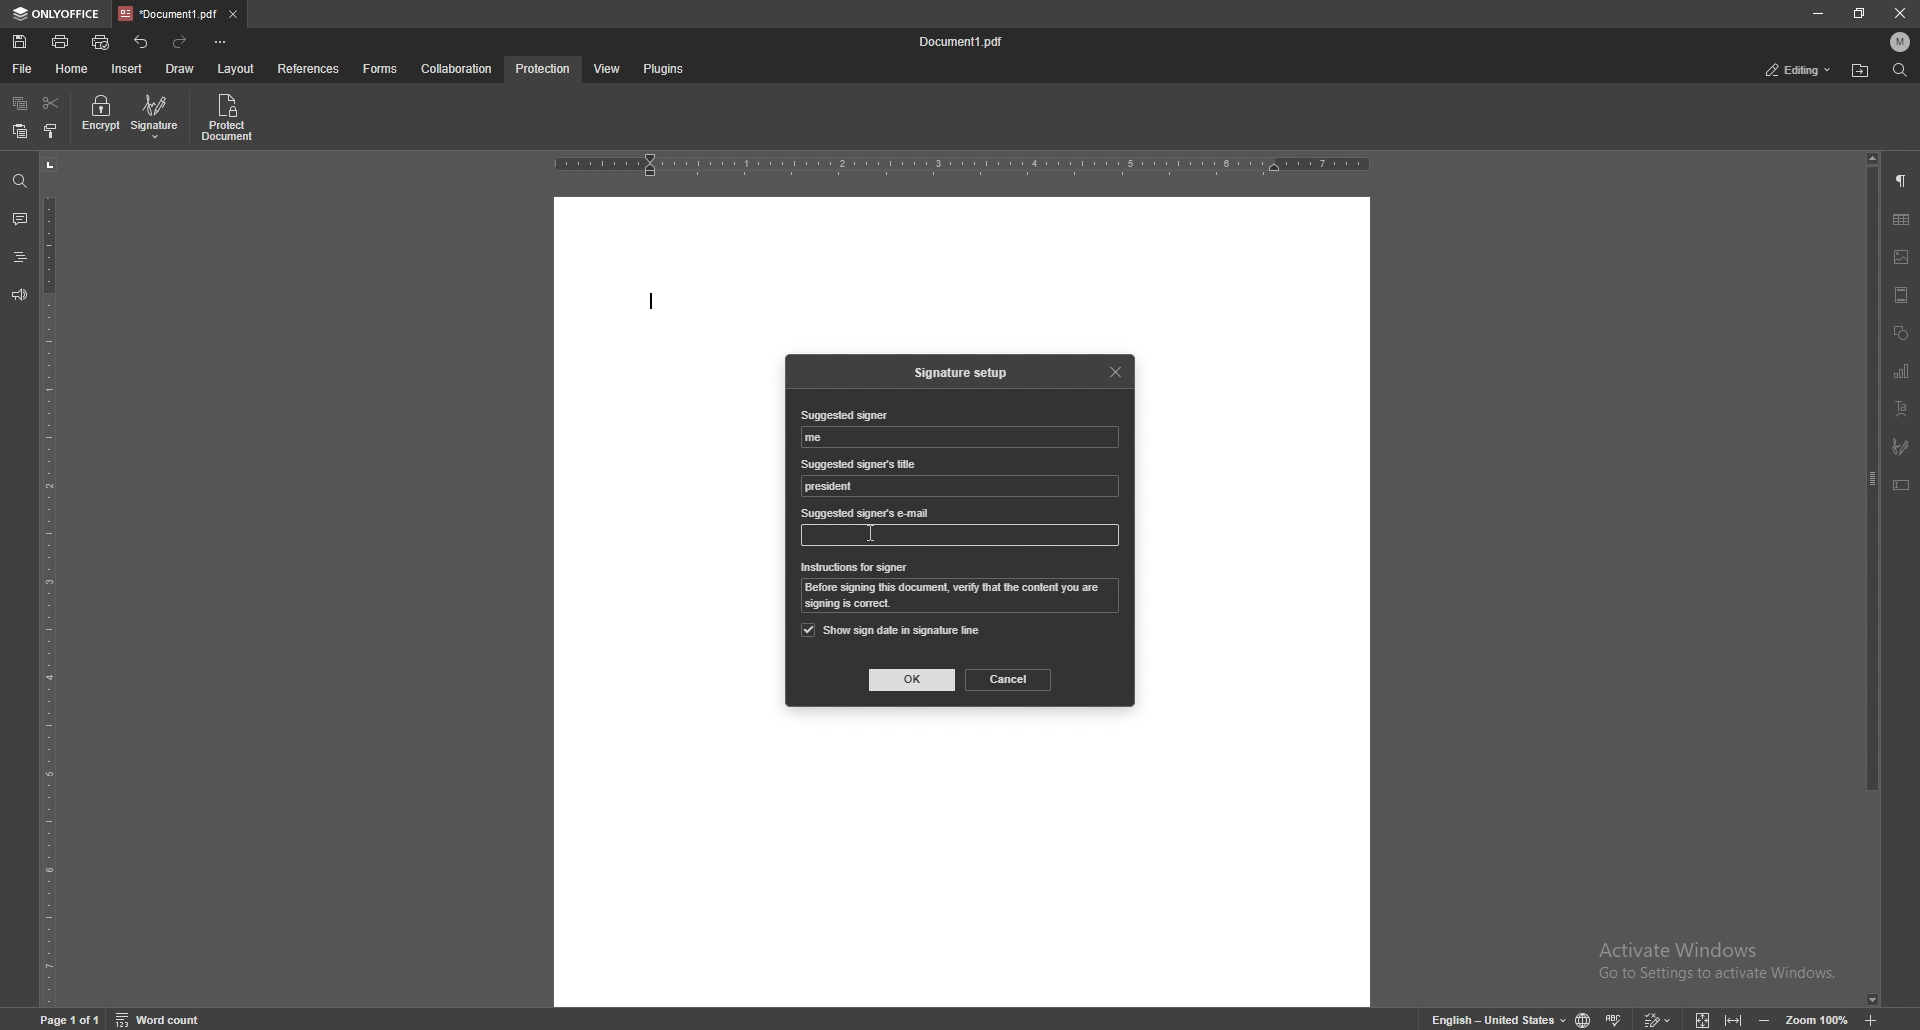 Image resolution: width=1920 pixels, height=1030 pixels. Describe the element at coordinates (1654, 1017) in the screenshot. I see `track changes` at that location.